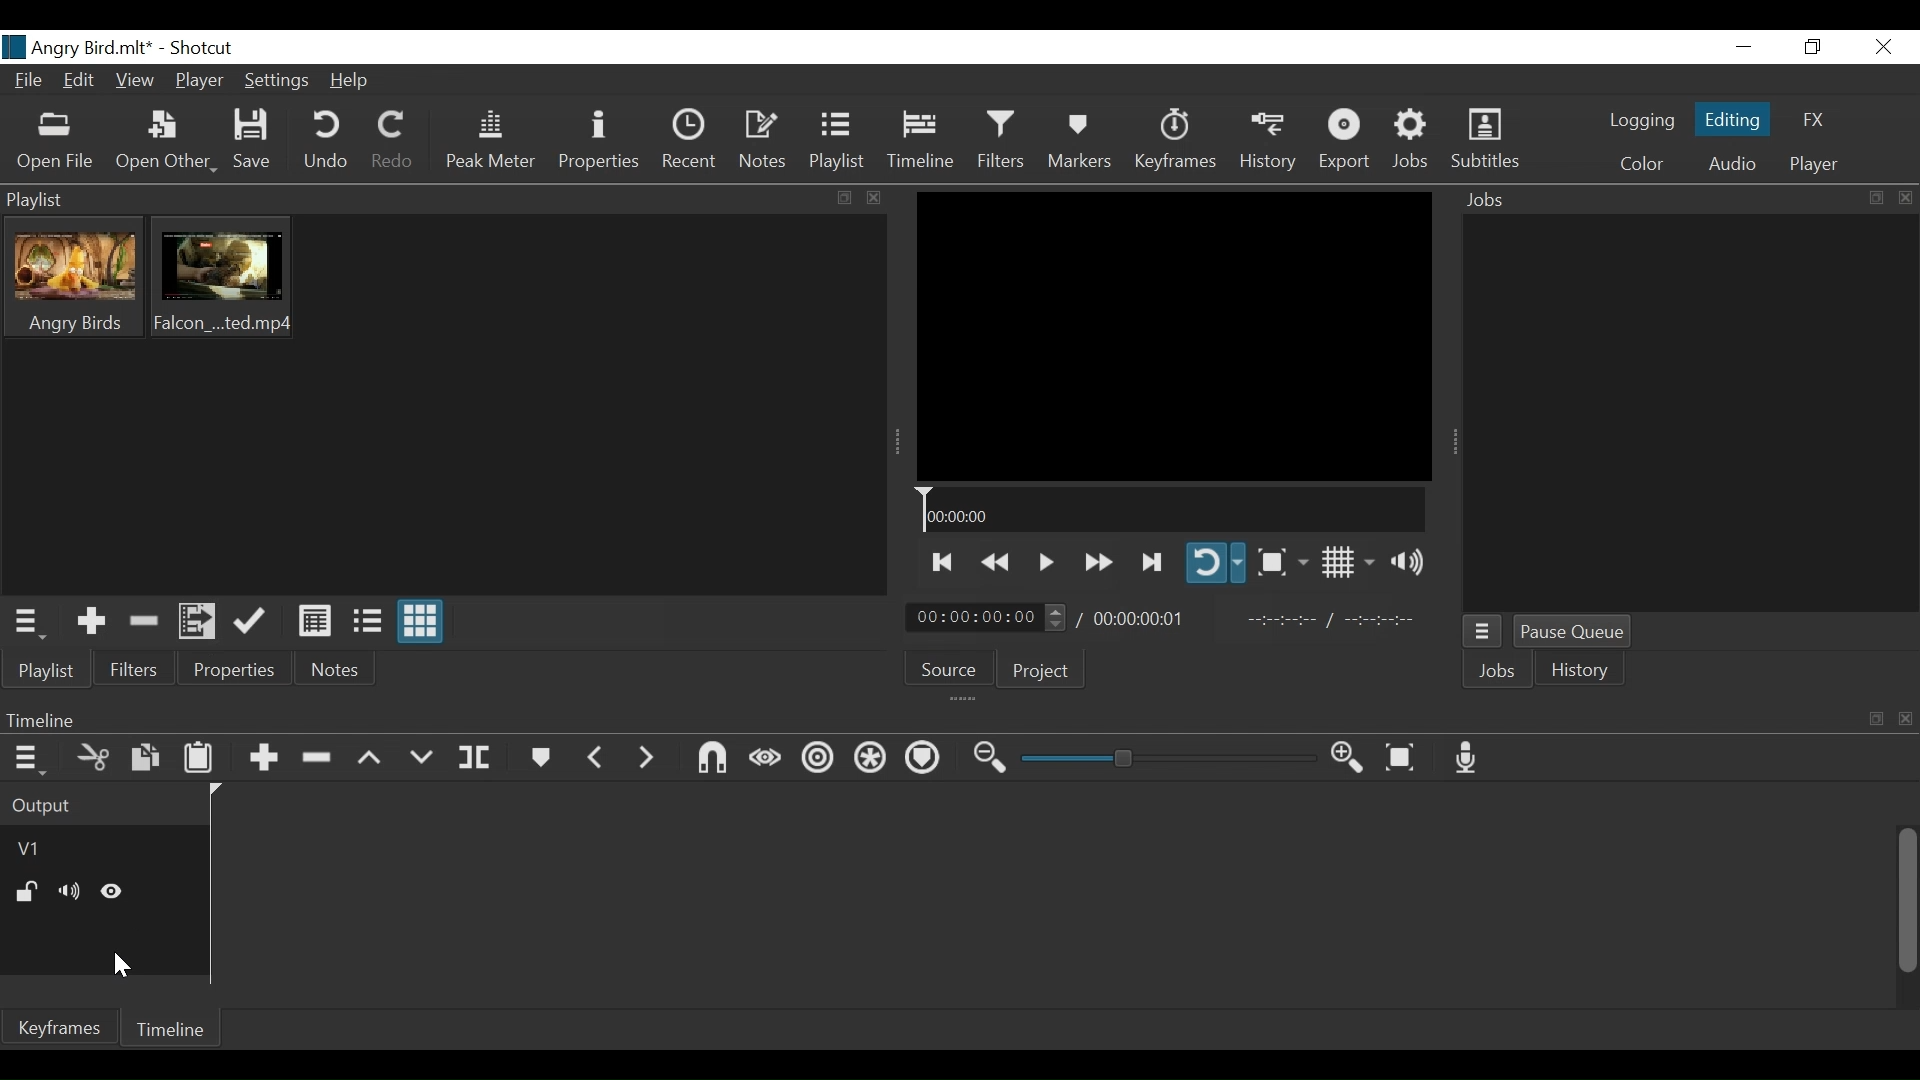 The height and width of the screenshot is (1080, 1920). Describe the element at coordinates (1730, 120) in the screenshot. I see `Editing` at that location.